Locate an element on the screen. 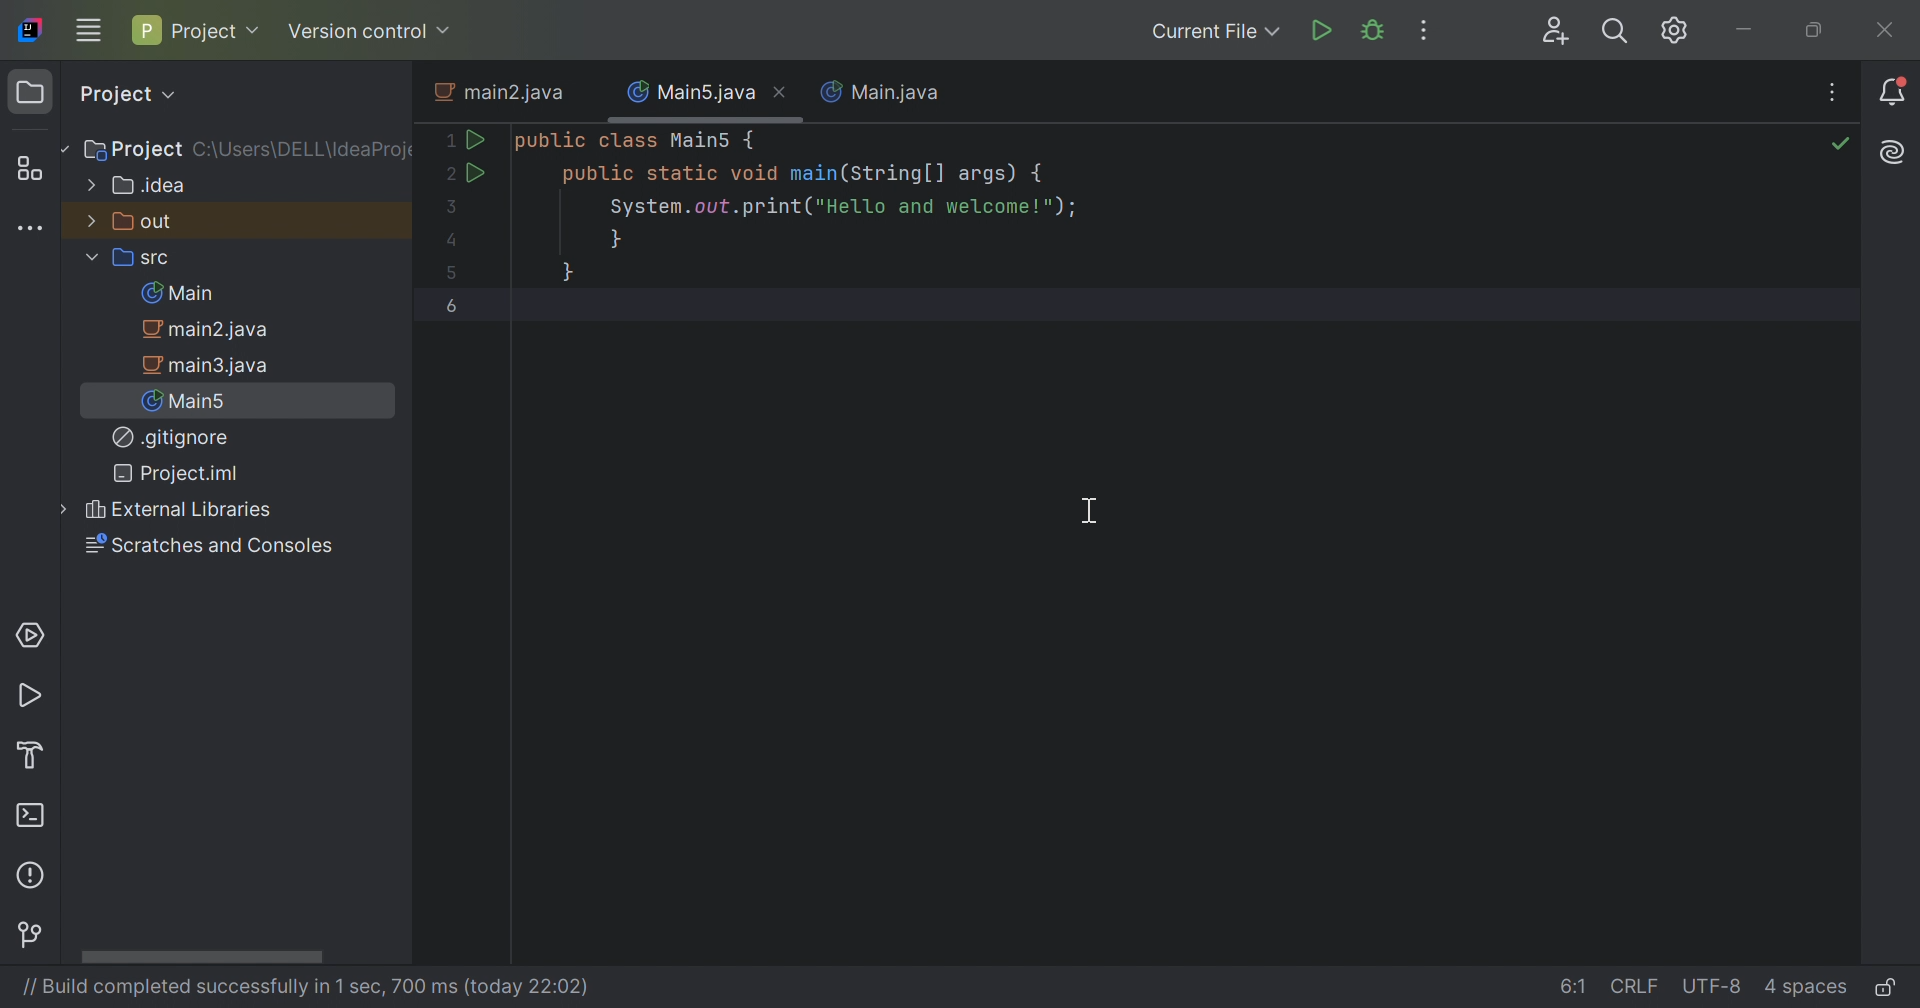  Close is located at coordinates (1887, 33).